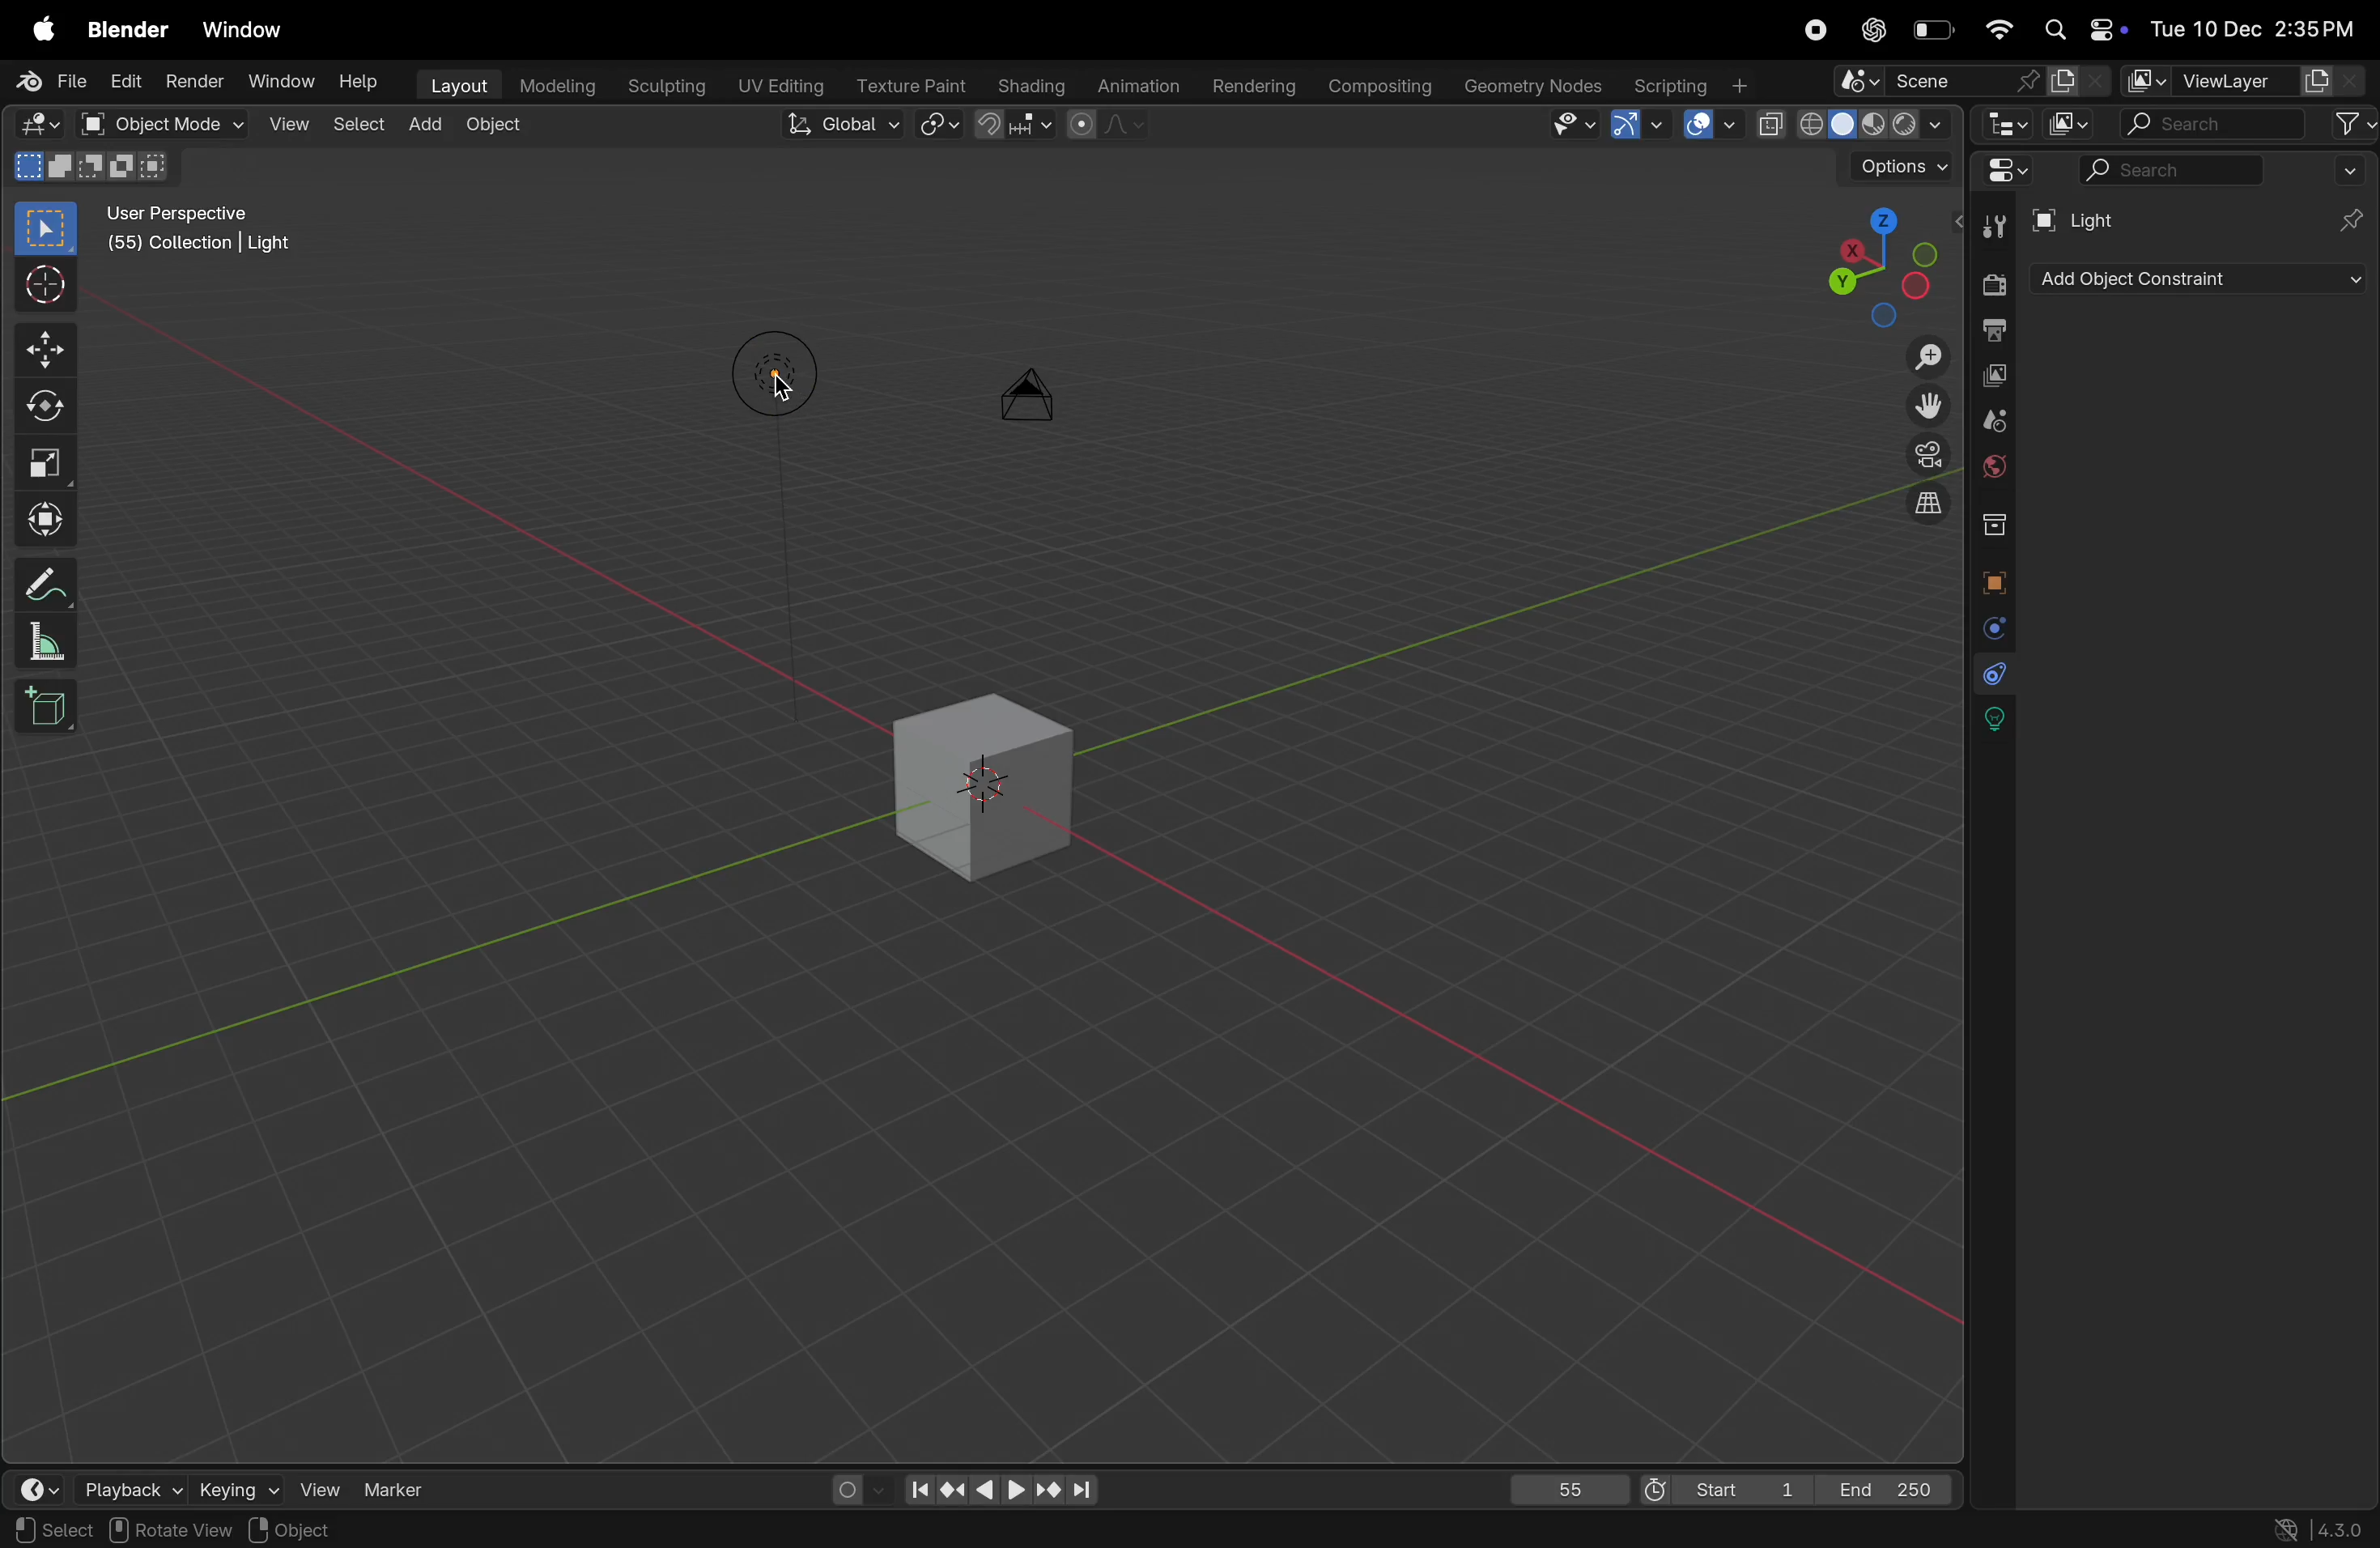 The image size is (2380, 1548). What do you see at coordinates (1991, 280) in the screenshot?
I see `render` at bounding box center [1991, 280].